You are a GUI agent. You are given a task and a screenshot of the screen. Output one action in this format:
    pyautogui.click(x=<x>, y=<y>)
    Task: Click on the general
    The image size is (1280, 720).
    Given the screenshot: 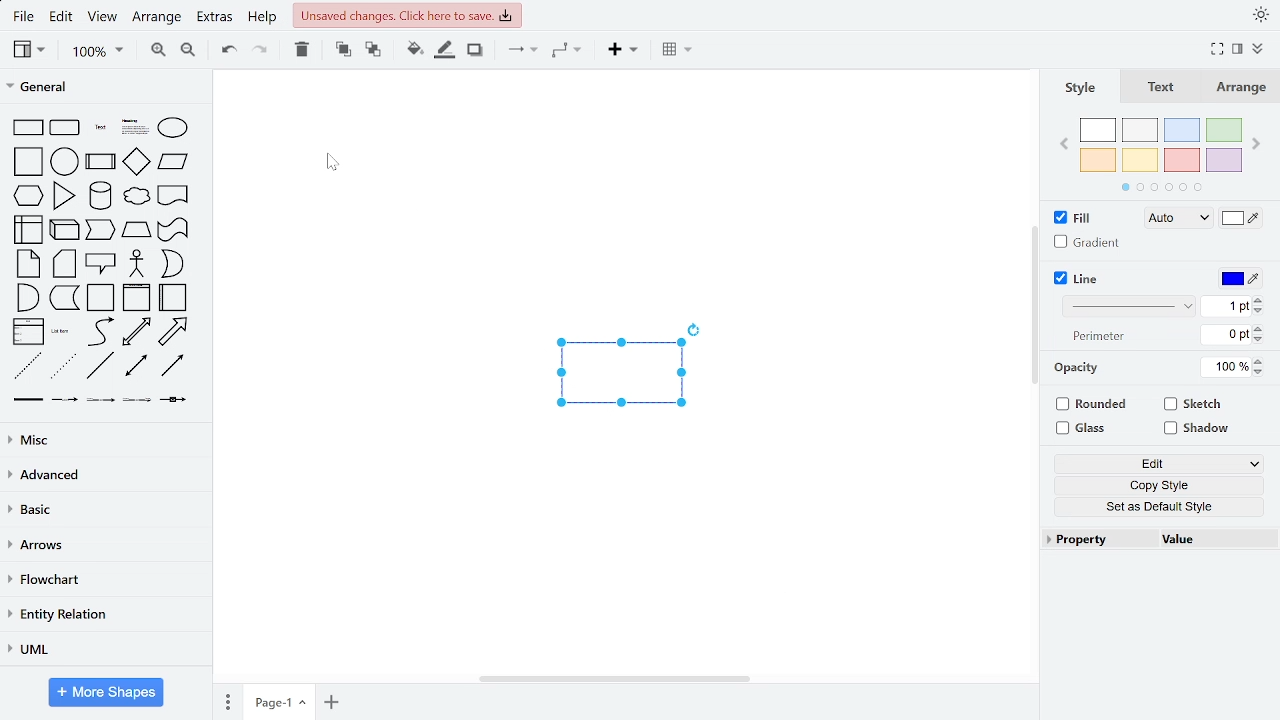 What is the action you would take?
    pyautogui.click(x=104, y=85)
    